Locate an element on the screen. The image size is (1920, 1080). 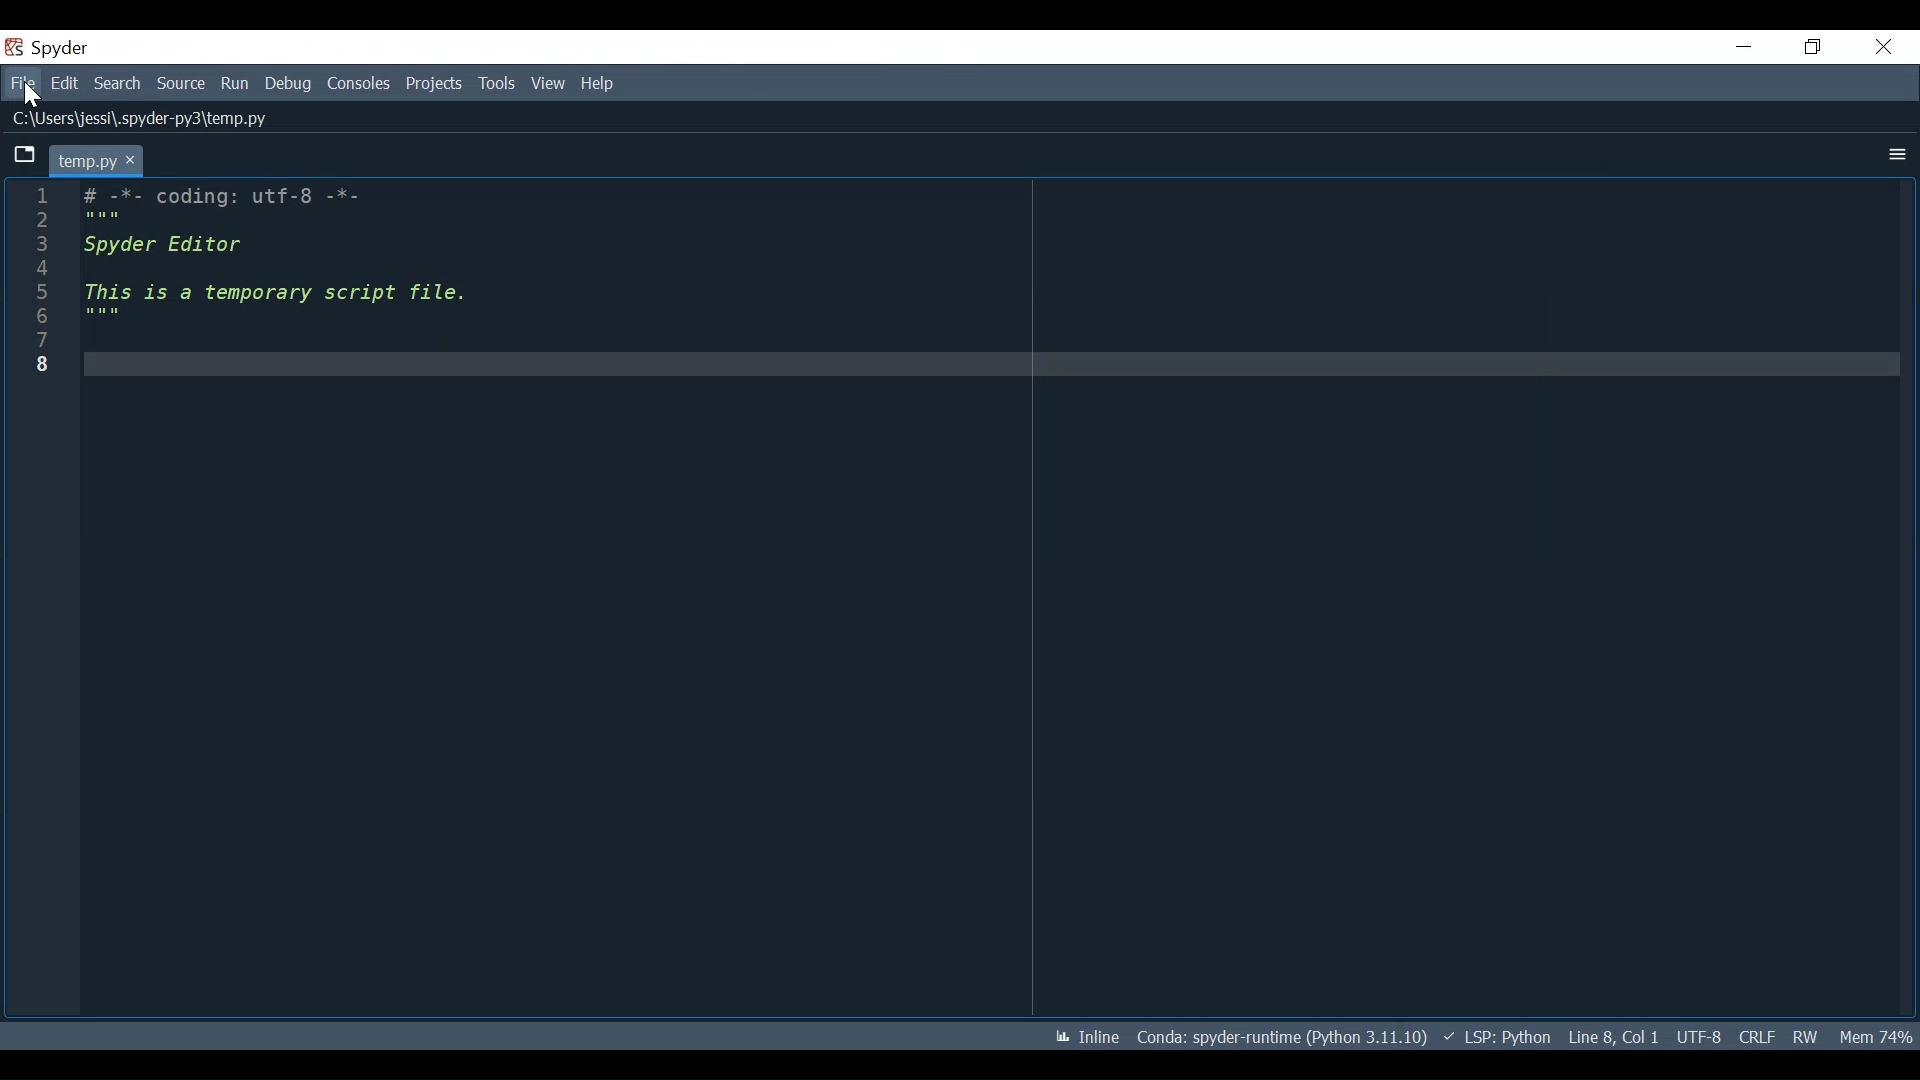
Search is located at coordinates (118, 83).